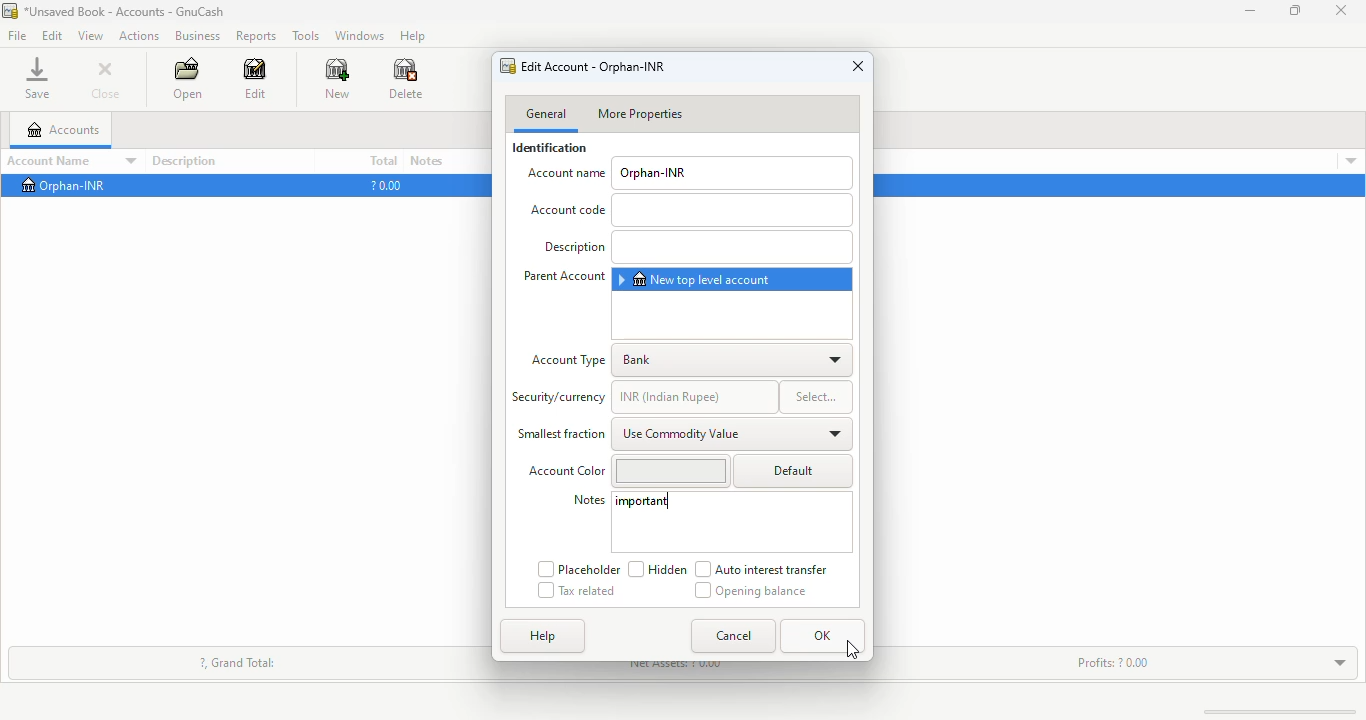 This screenshot has height=720, width=1366. Describe the element at coordinates (795, 470) in the screenshot. I see `default` at that location.